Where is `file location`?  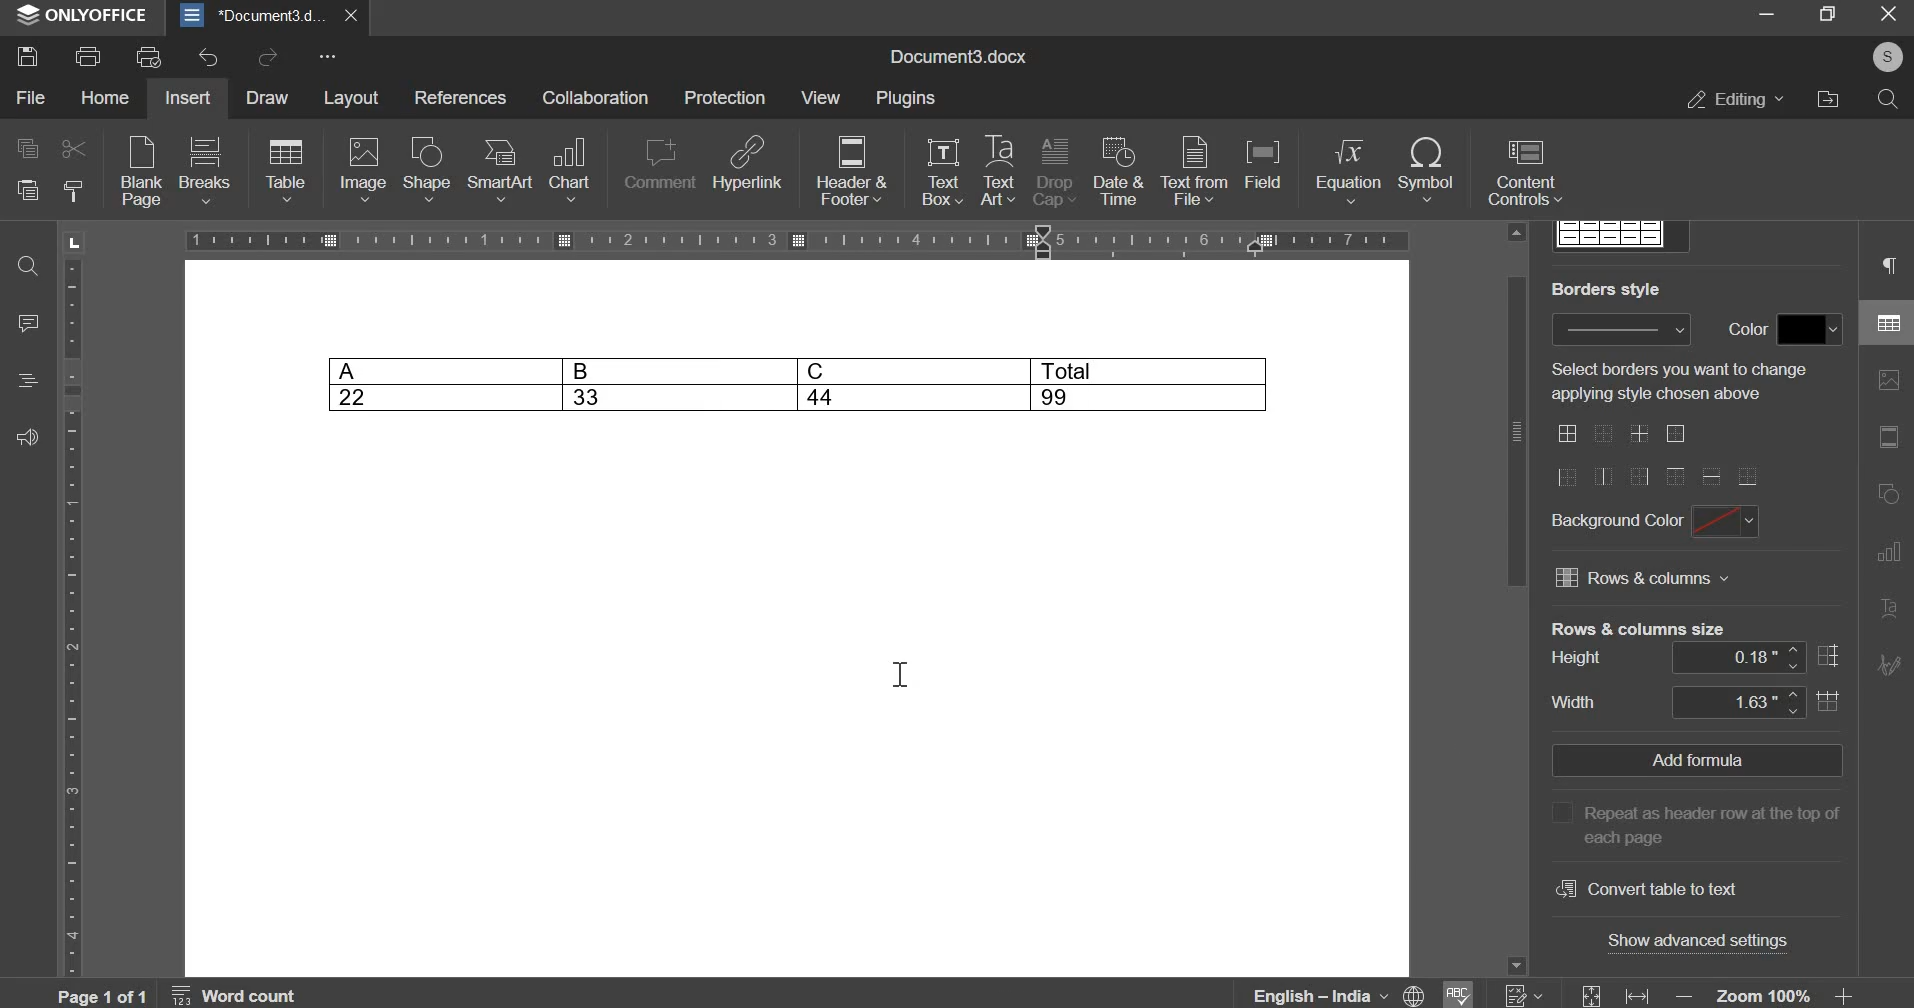
file location is located at coordinates (1833, 100).